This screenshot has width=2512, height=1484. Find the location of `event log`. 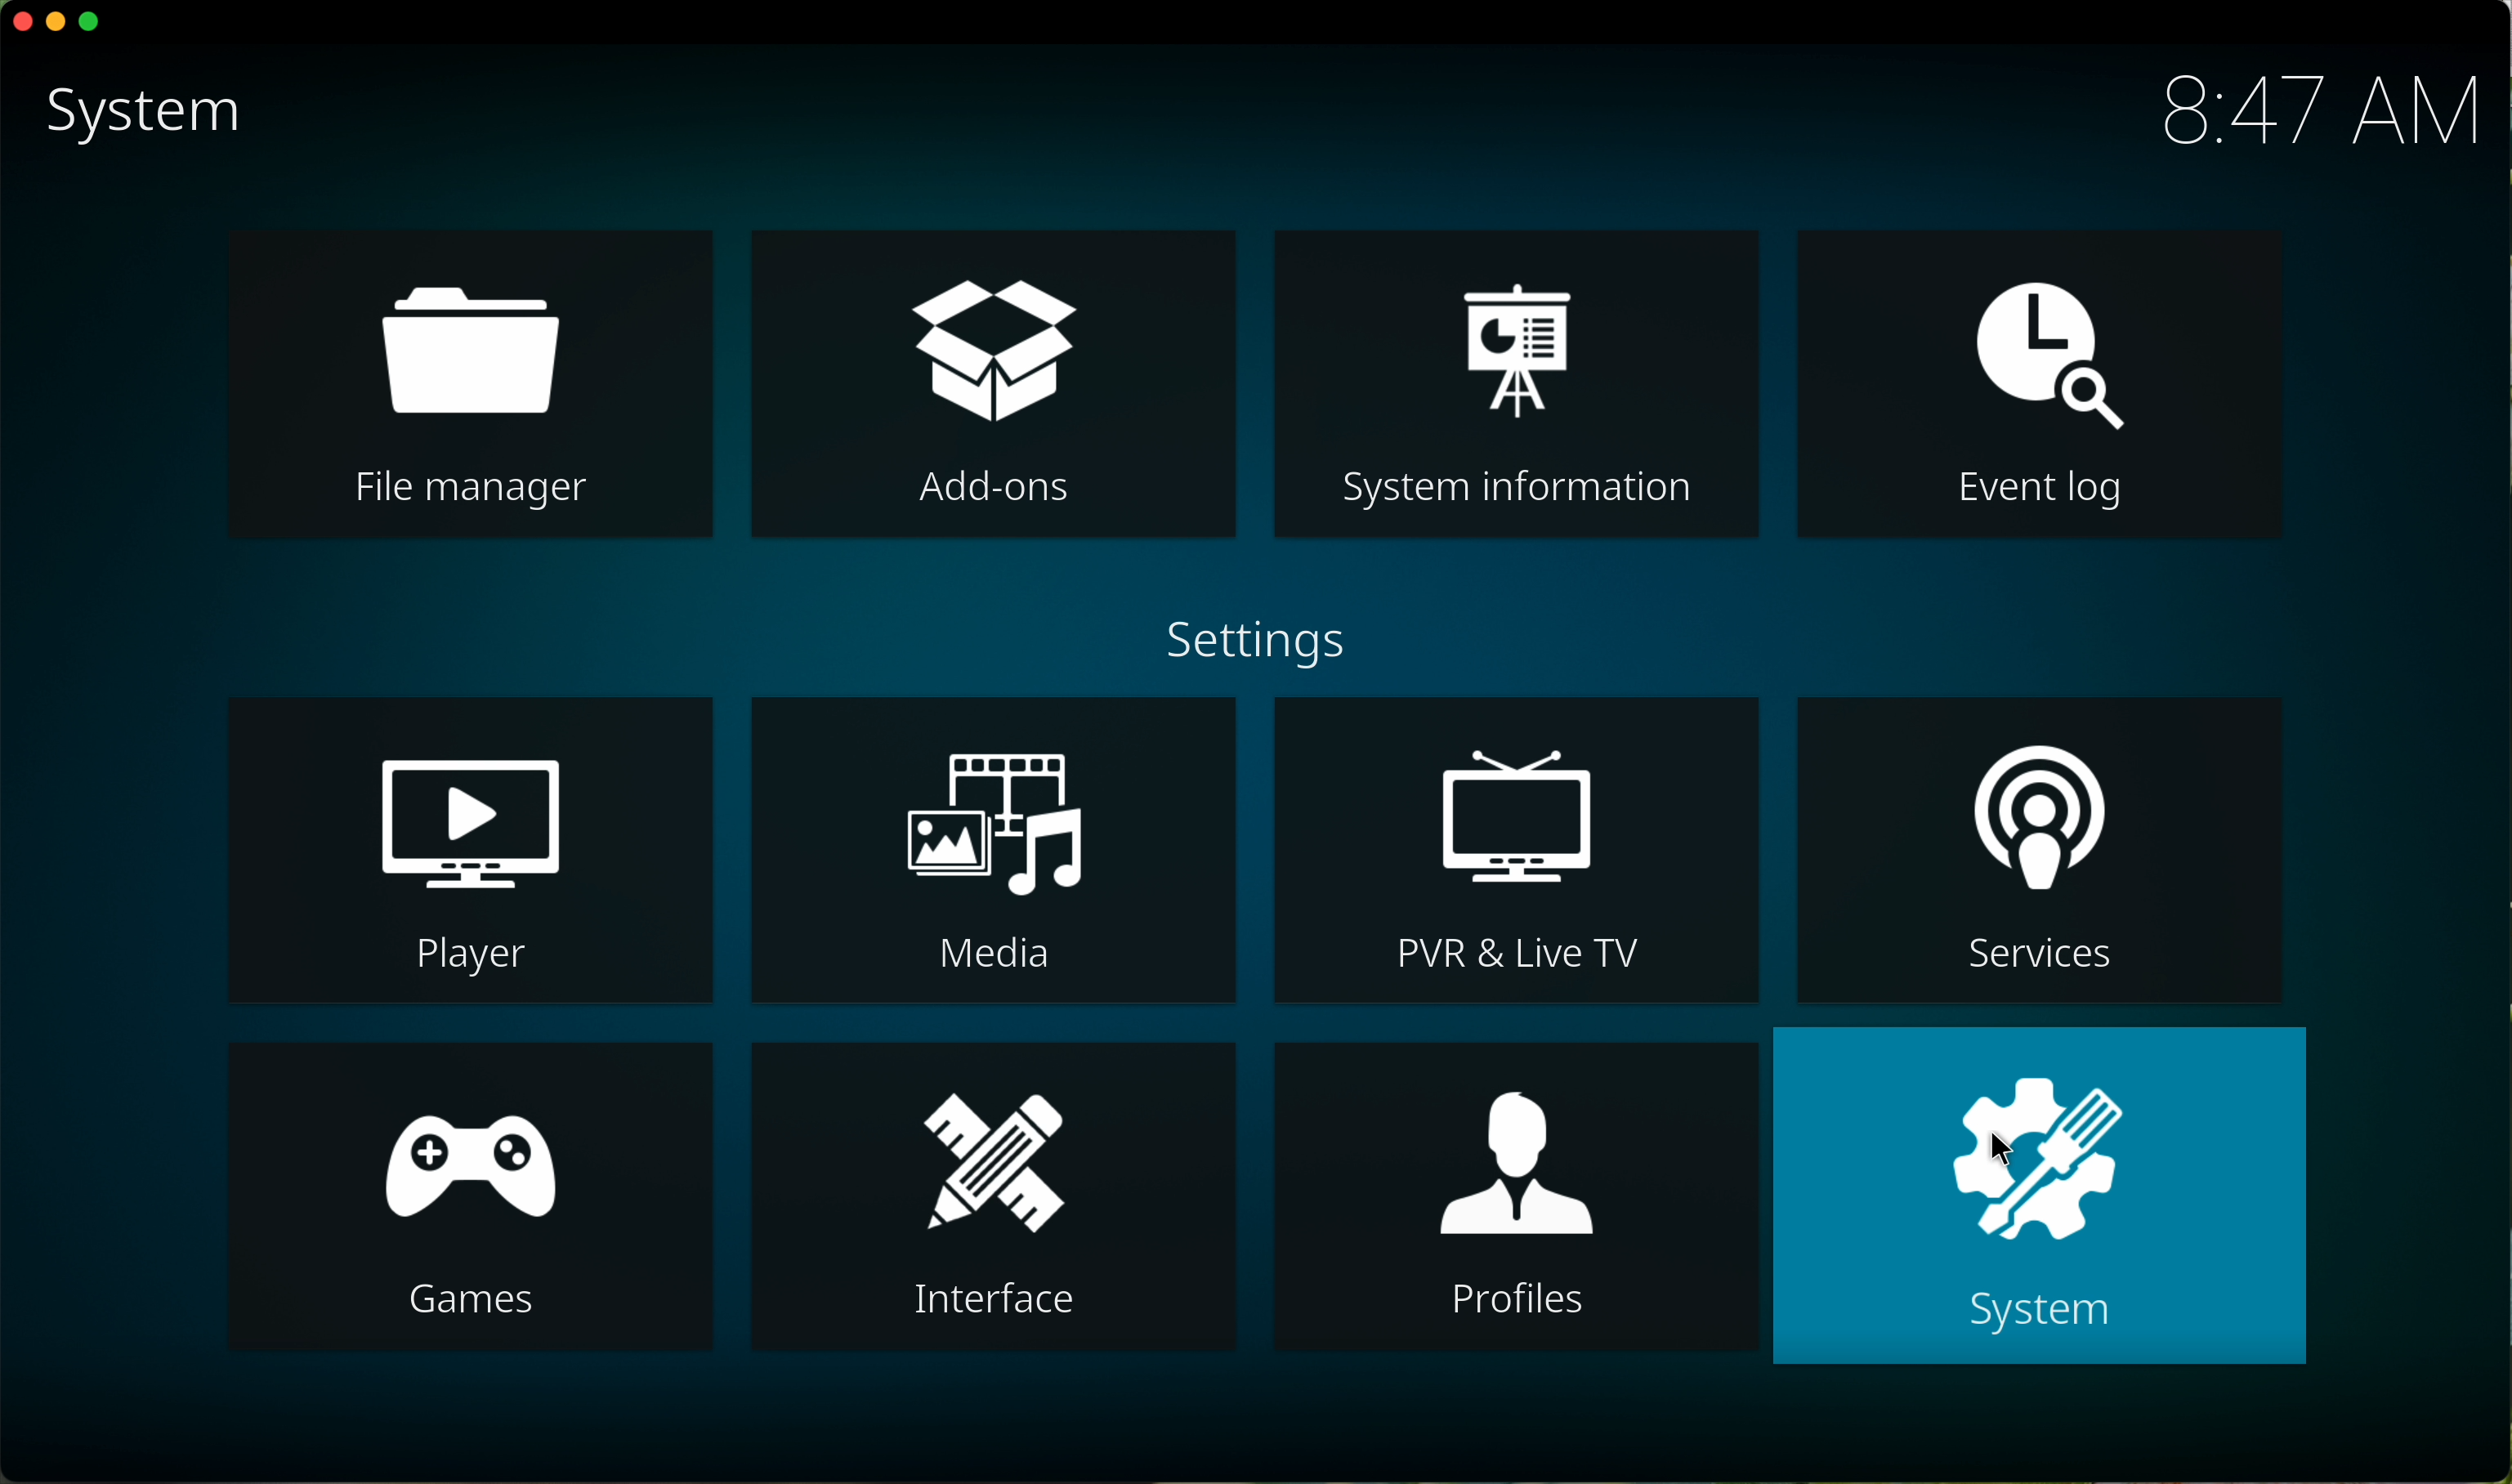

event log is located at coordinates (2041, 382).